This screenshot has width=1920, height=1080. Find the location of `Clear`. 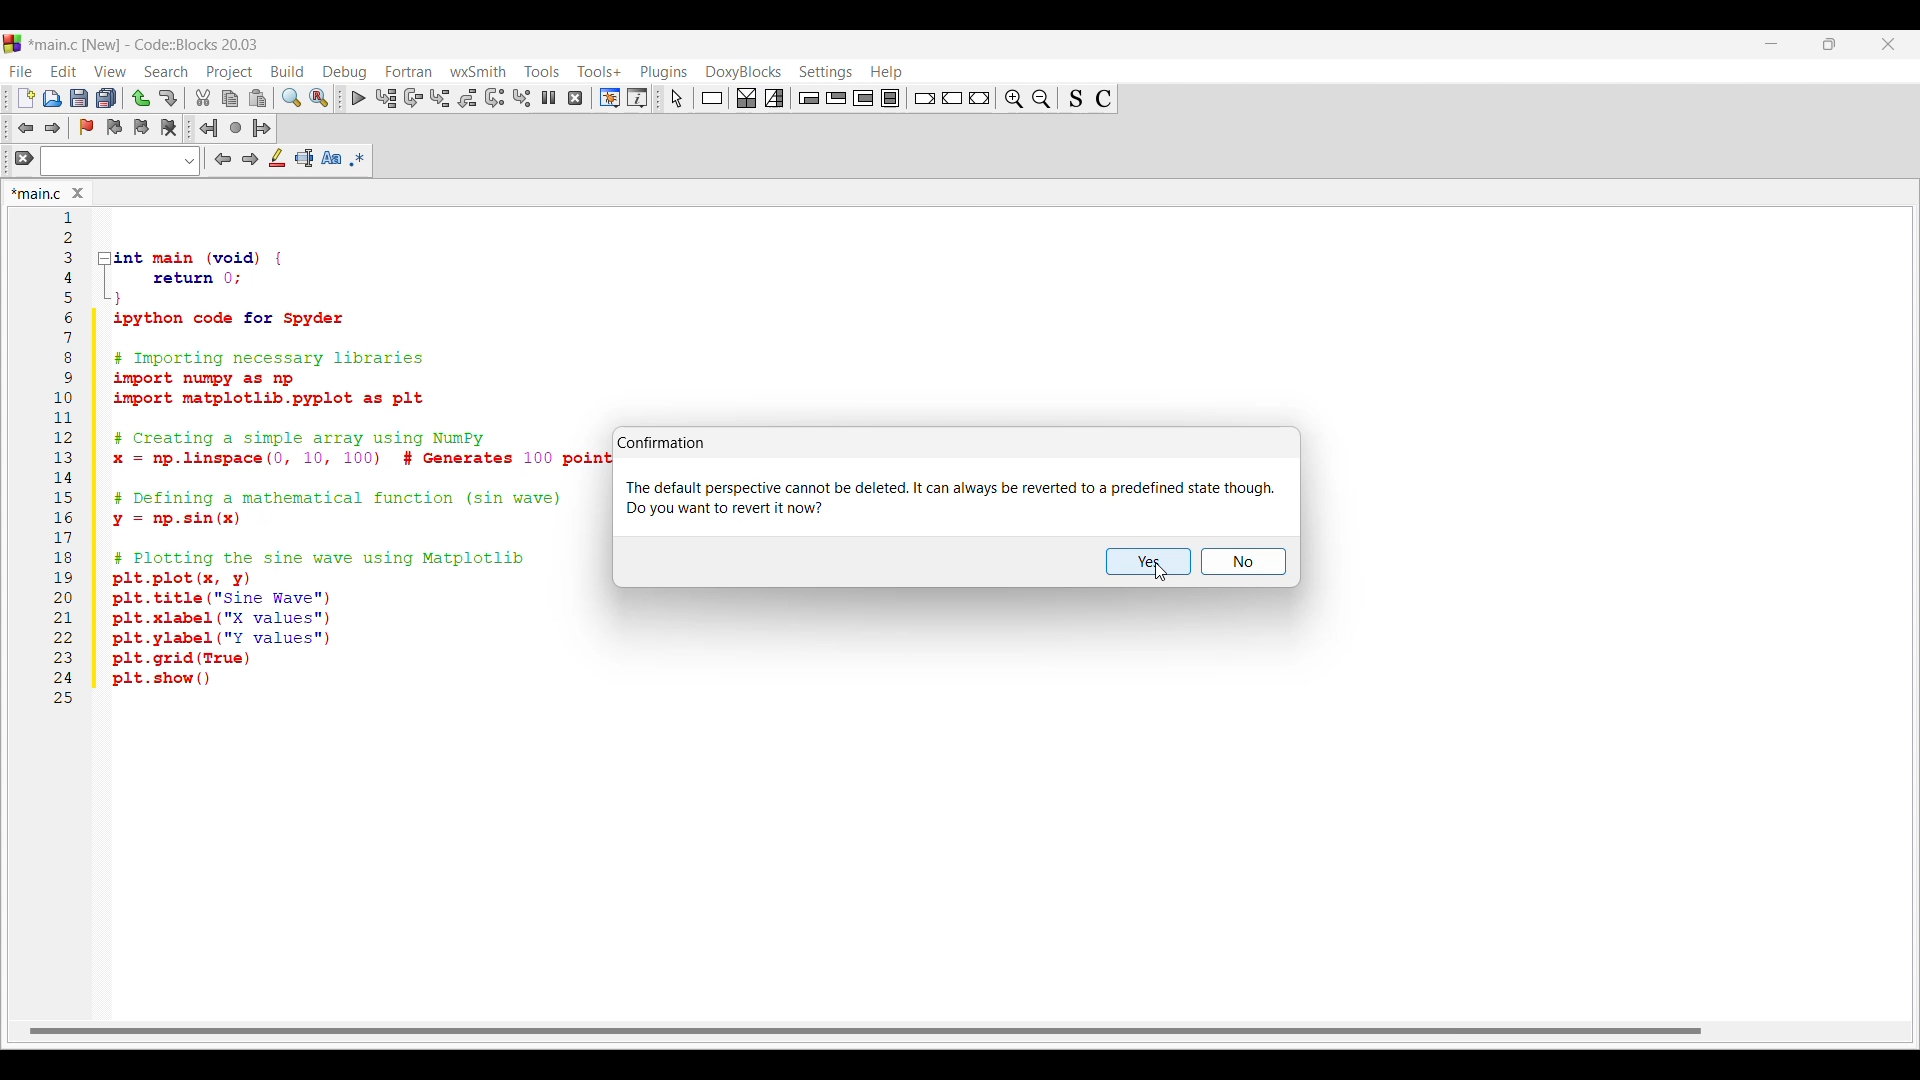

Clear is located at coordinates (24, 158).